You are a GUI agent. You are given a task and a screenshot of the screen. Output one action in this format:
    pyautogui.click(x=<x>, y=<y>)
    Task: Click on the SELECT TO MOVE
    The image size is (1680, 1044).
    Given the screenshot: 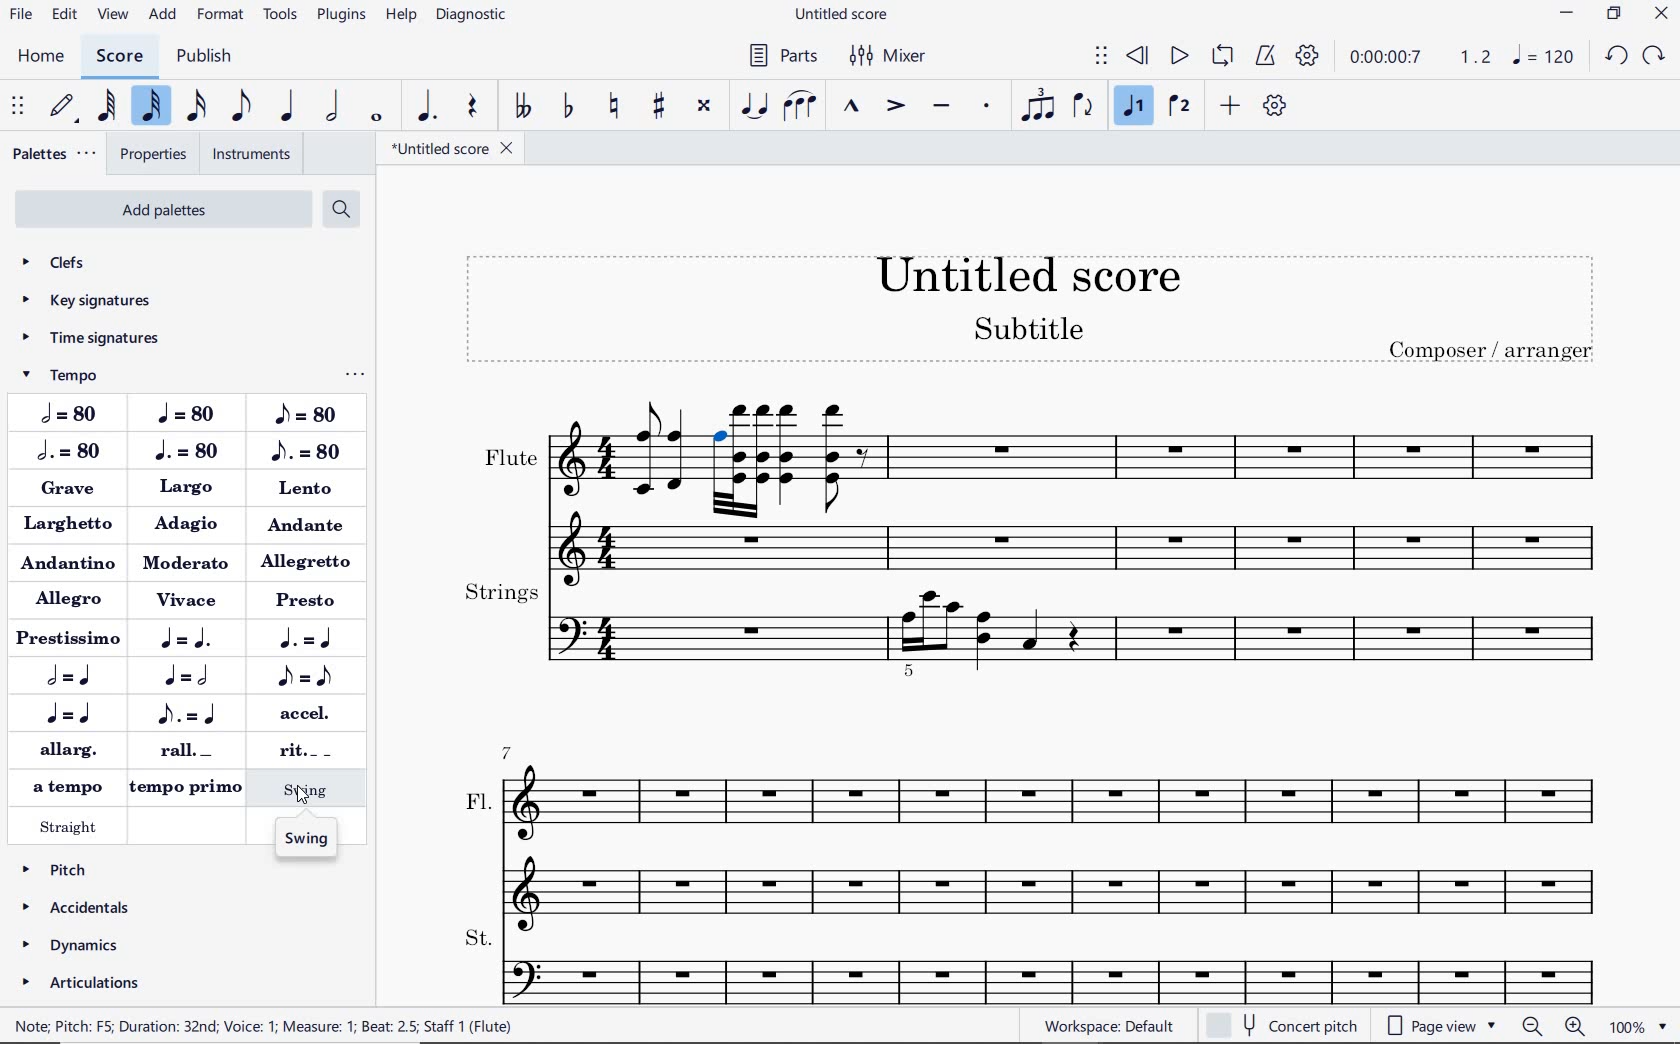 What is the action you would take?
    pyautogui.click(x=1101, y=58)
    